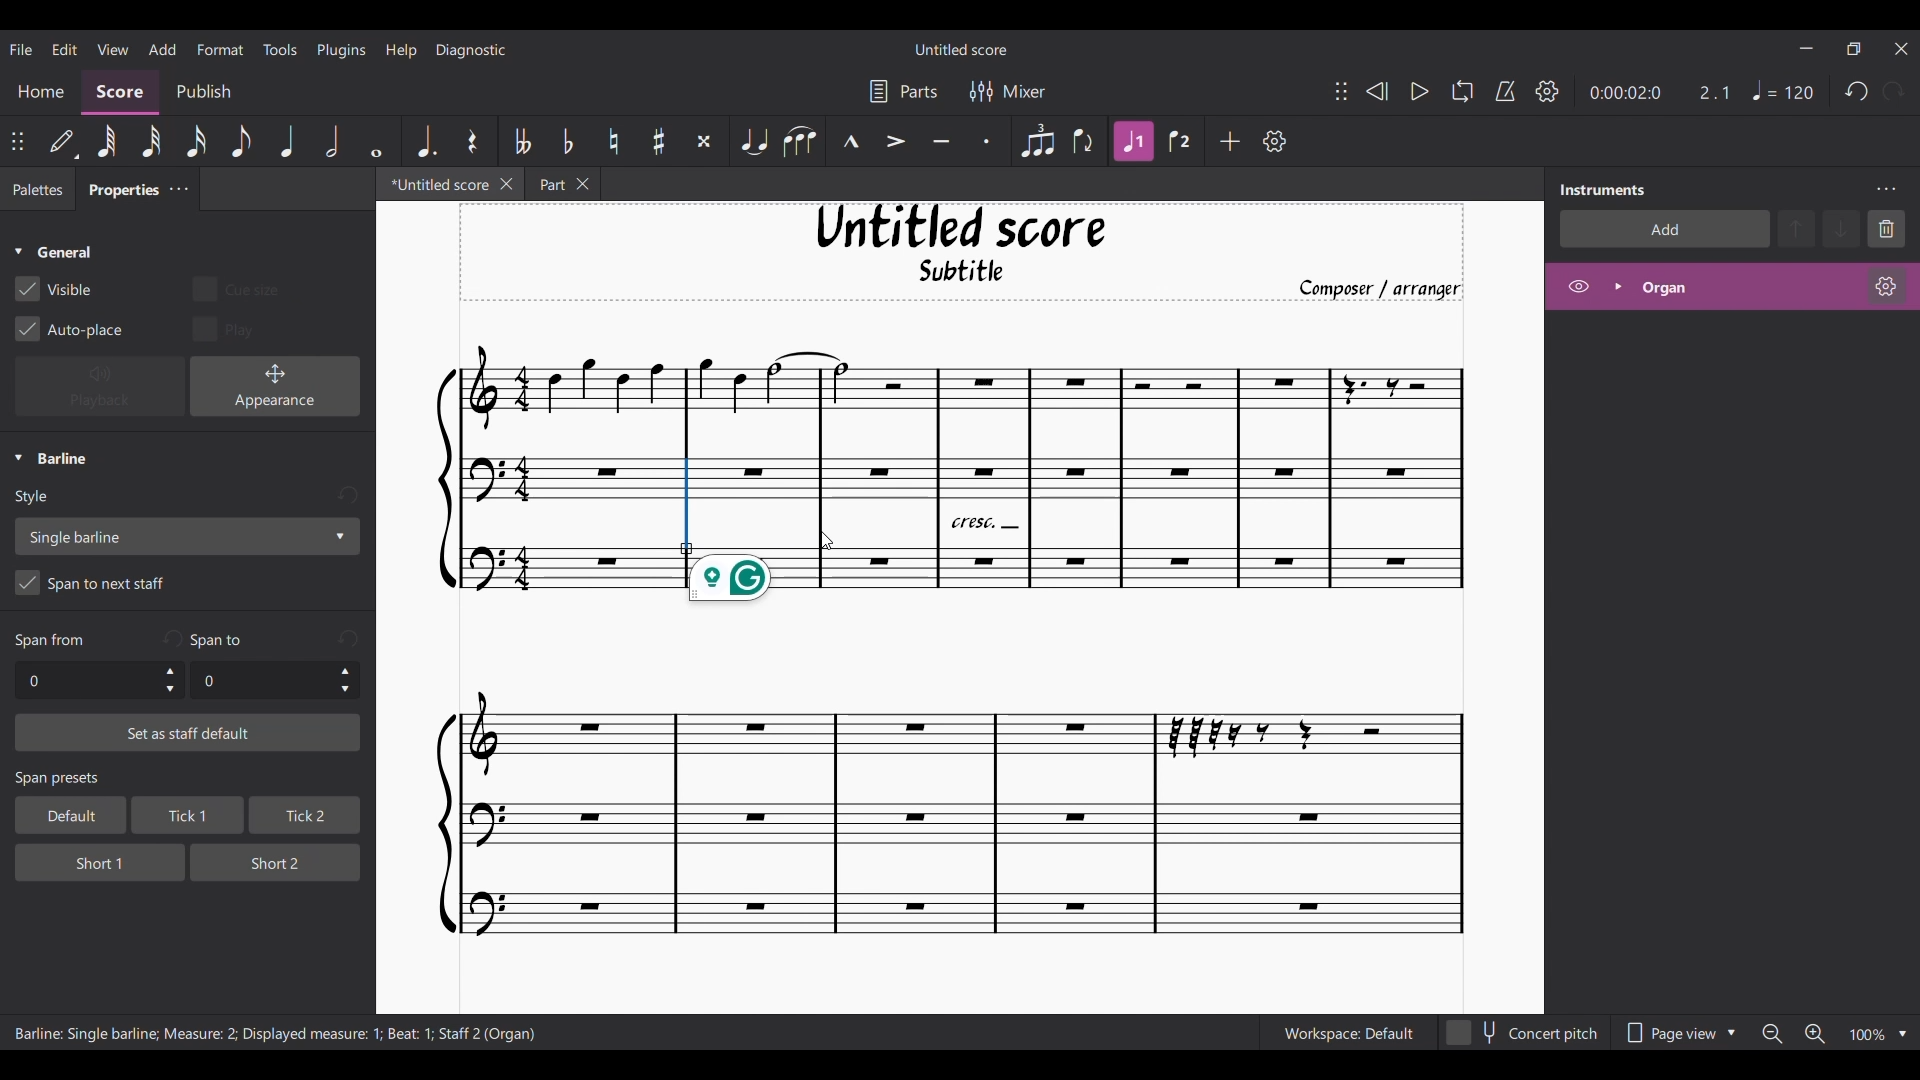  Describe the element at coordinates (1275, 141) in the screenshot. I see `Customize toolbar` at that location.